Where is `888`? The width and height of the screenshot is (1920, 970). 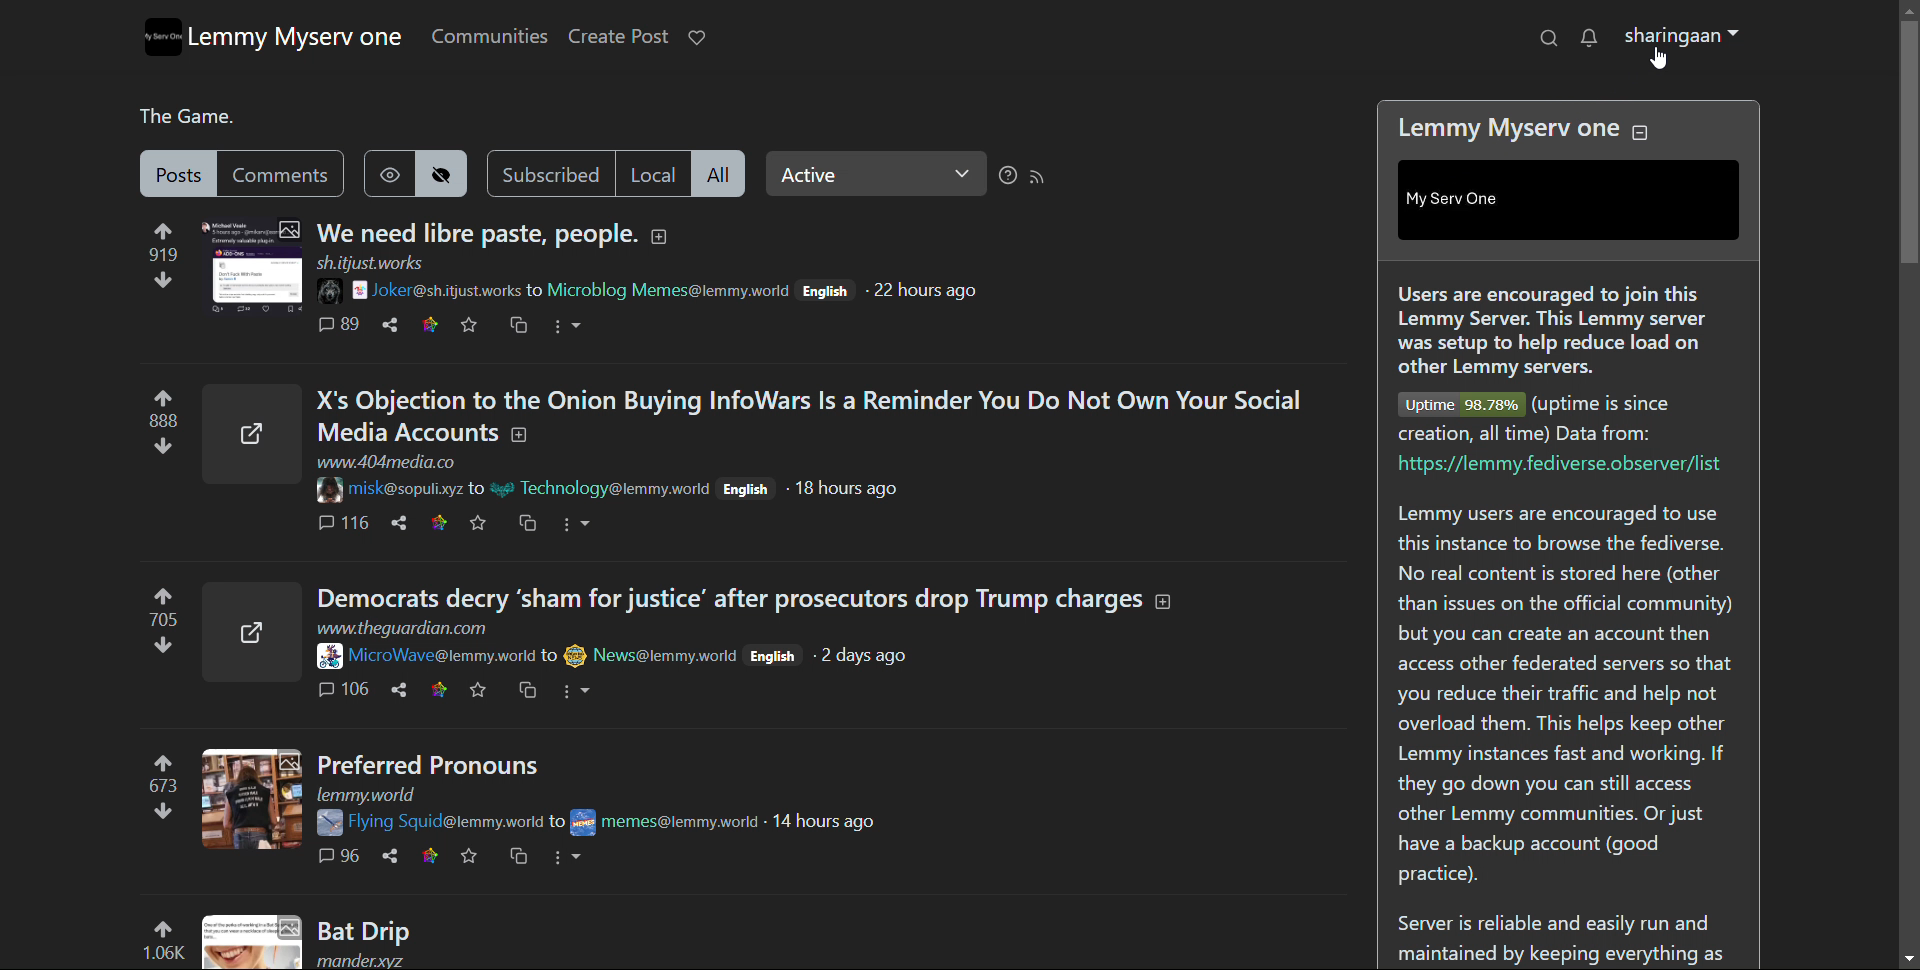
888 is located at coordinates (165, 421).